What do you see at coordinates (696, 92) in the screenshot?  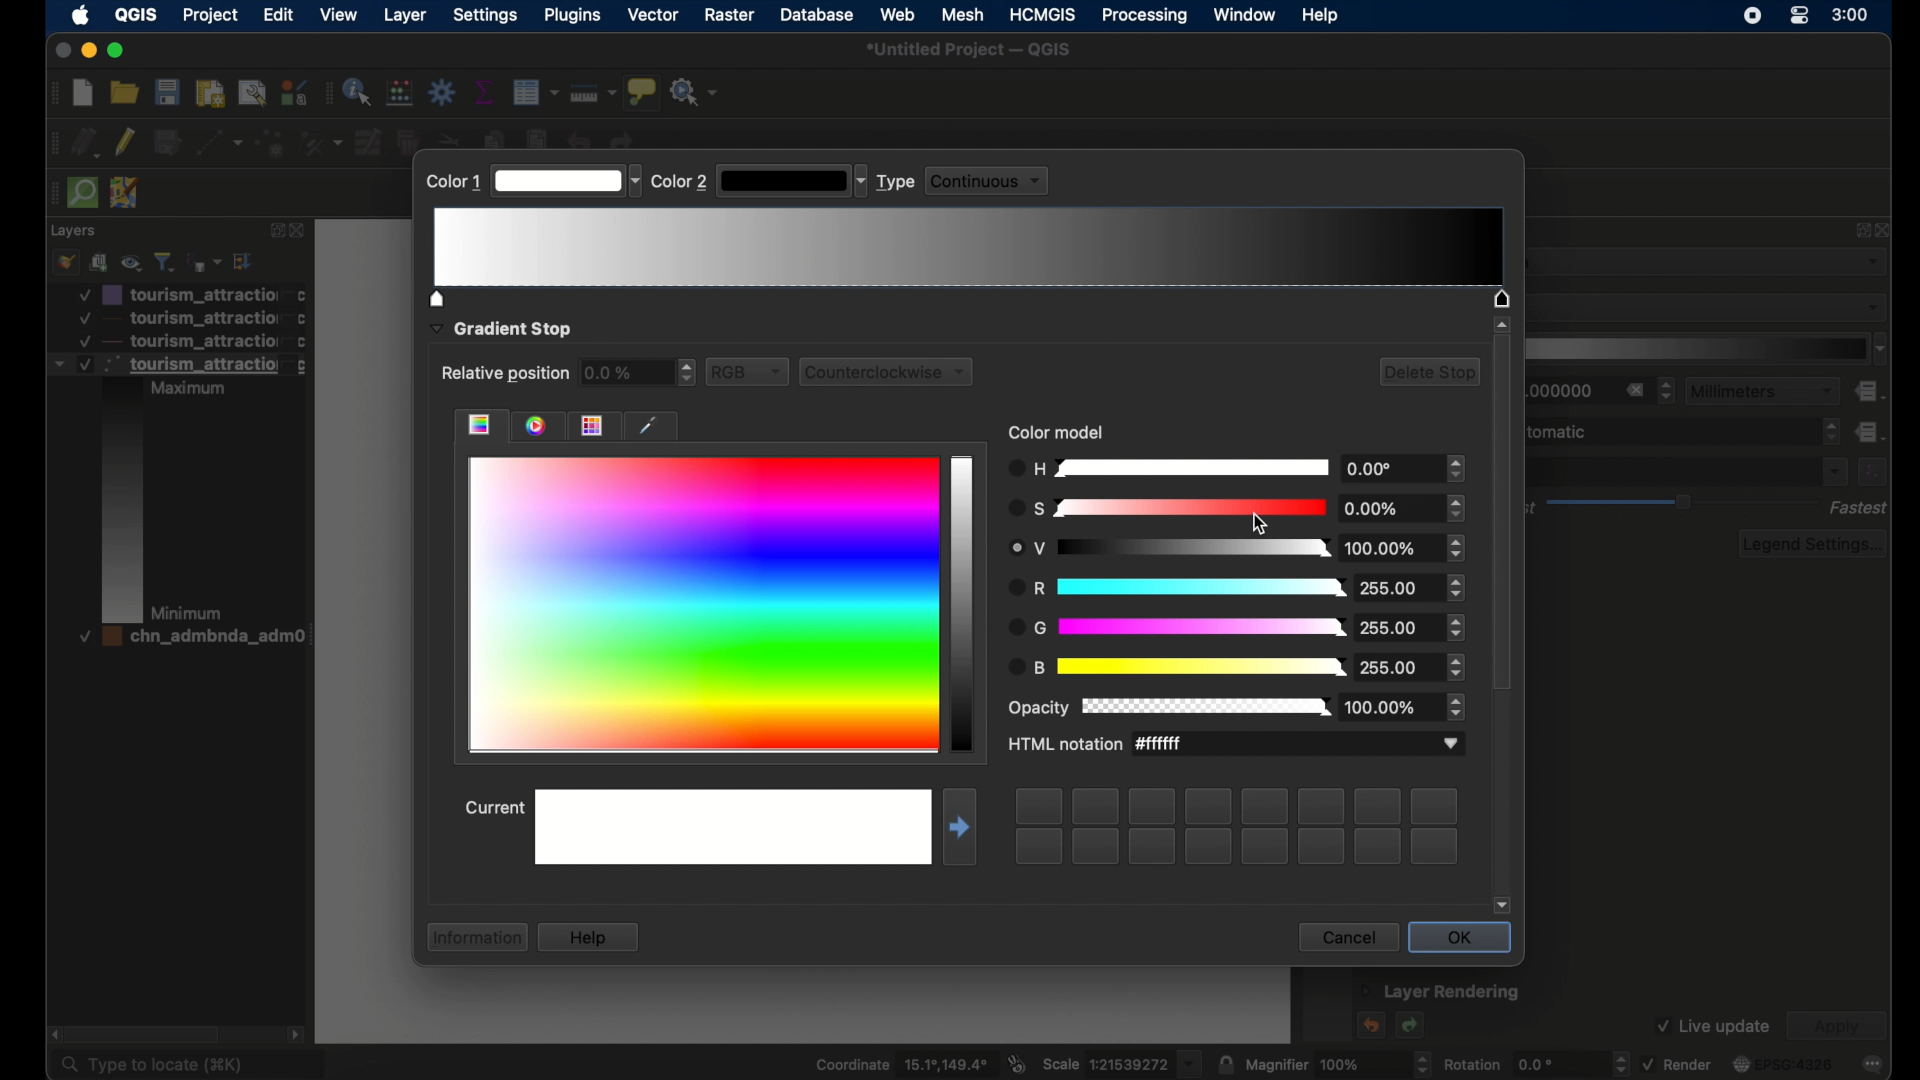 I see `no action selected ` at bounding box center [696, 92].